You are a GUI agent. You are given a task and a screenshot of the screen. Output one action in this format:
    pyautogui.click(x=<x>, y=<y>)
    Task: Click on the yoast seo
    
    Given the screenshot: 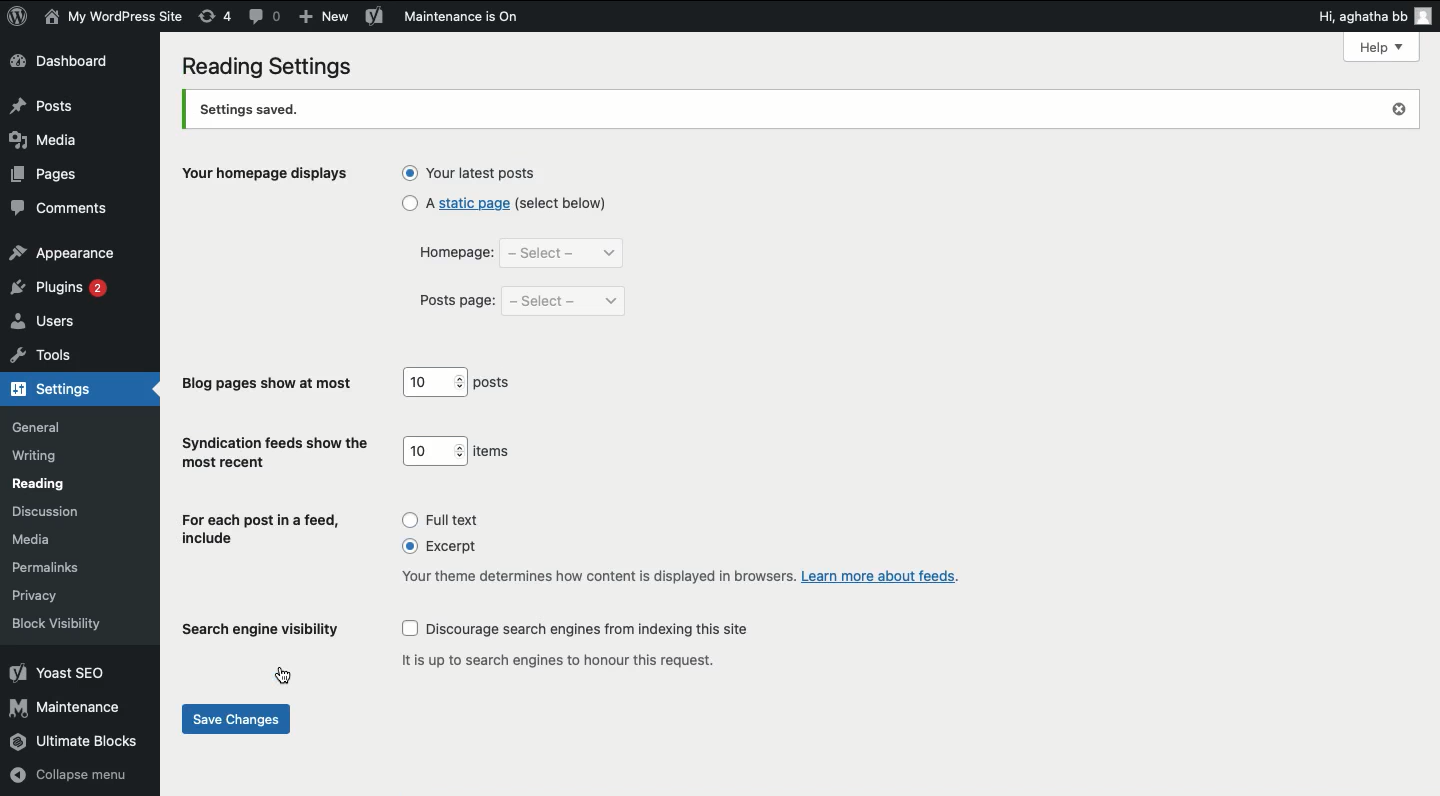 What is the action you would take?
    pyautogui.click(x=374, y=16)
    